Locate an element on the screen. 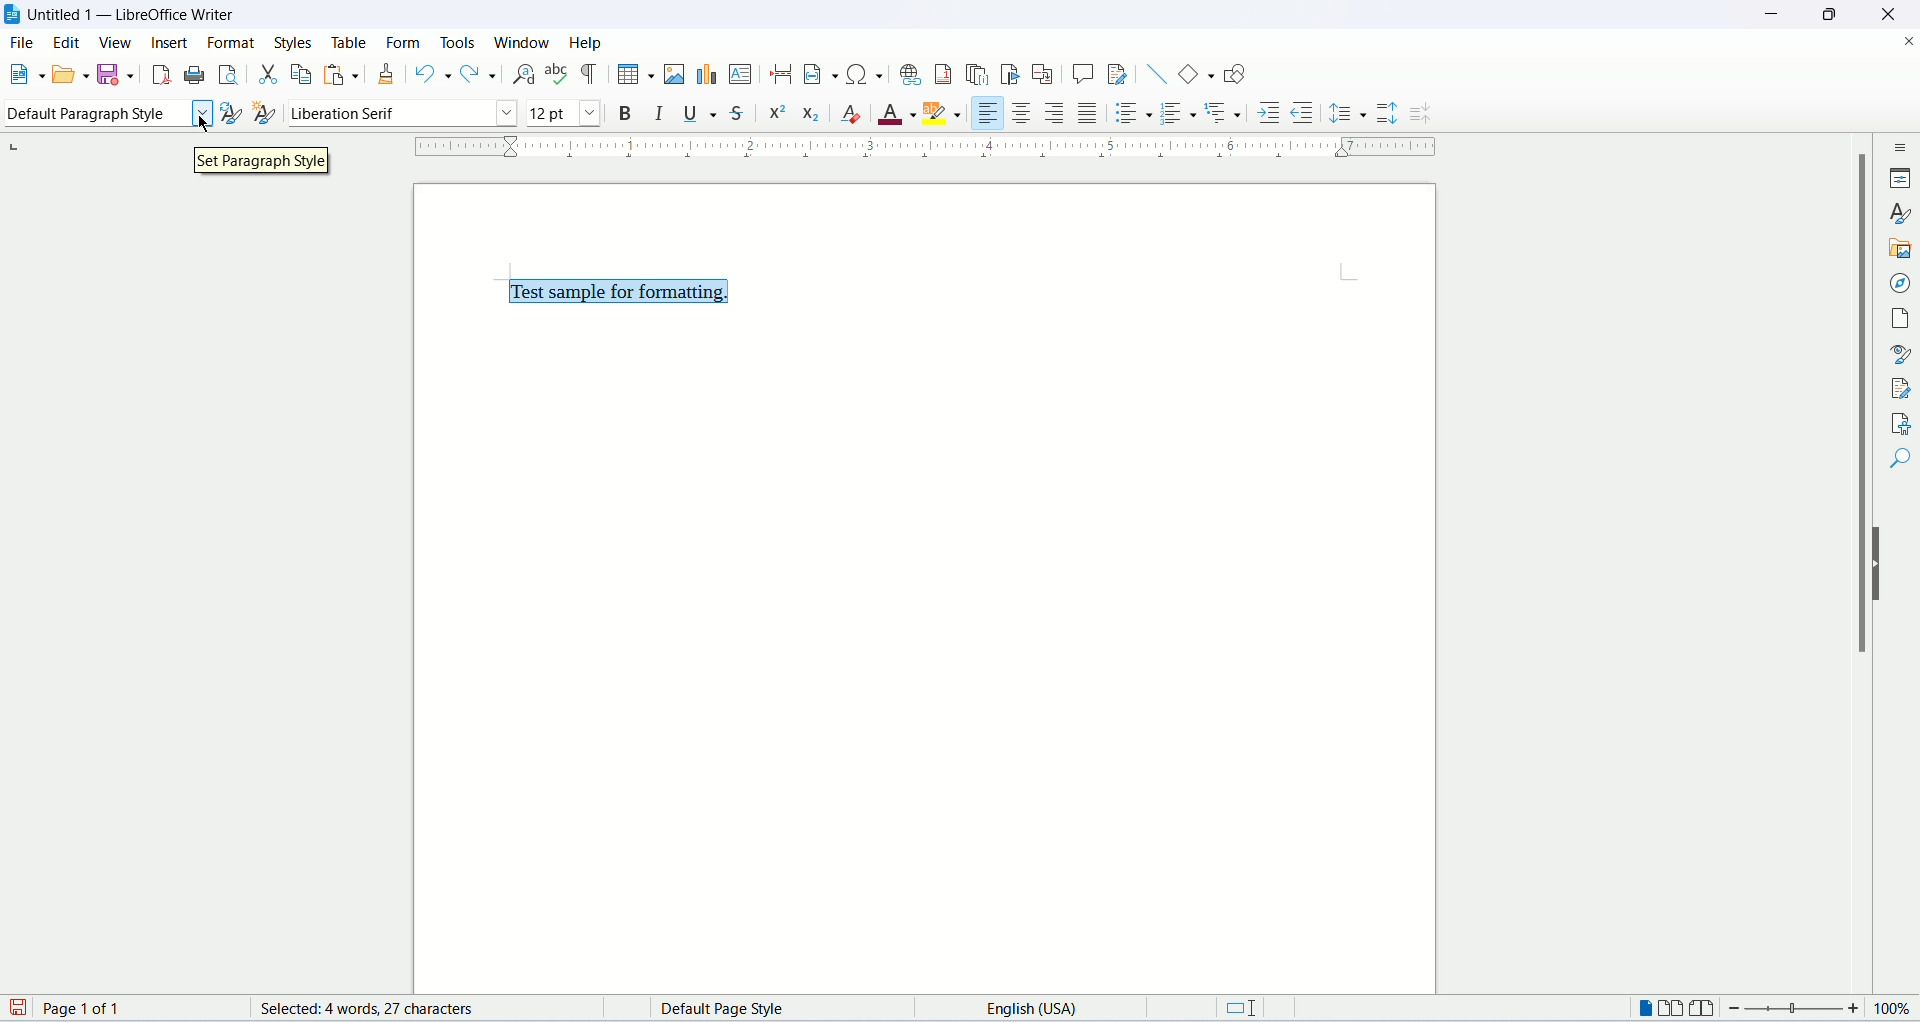 This screenshot has height=1022, width=1920. remove formatting is located at coordinates (856, 115).